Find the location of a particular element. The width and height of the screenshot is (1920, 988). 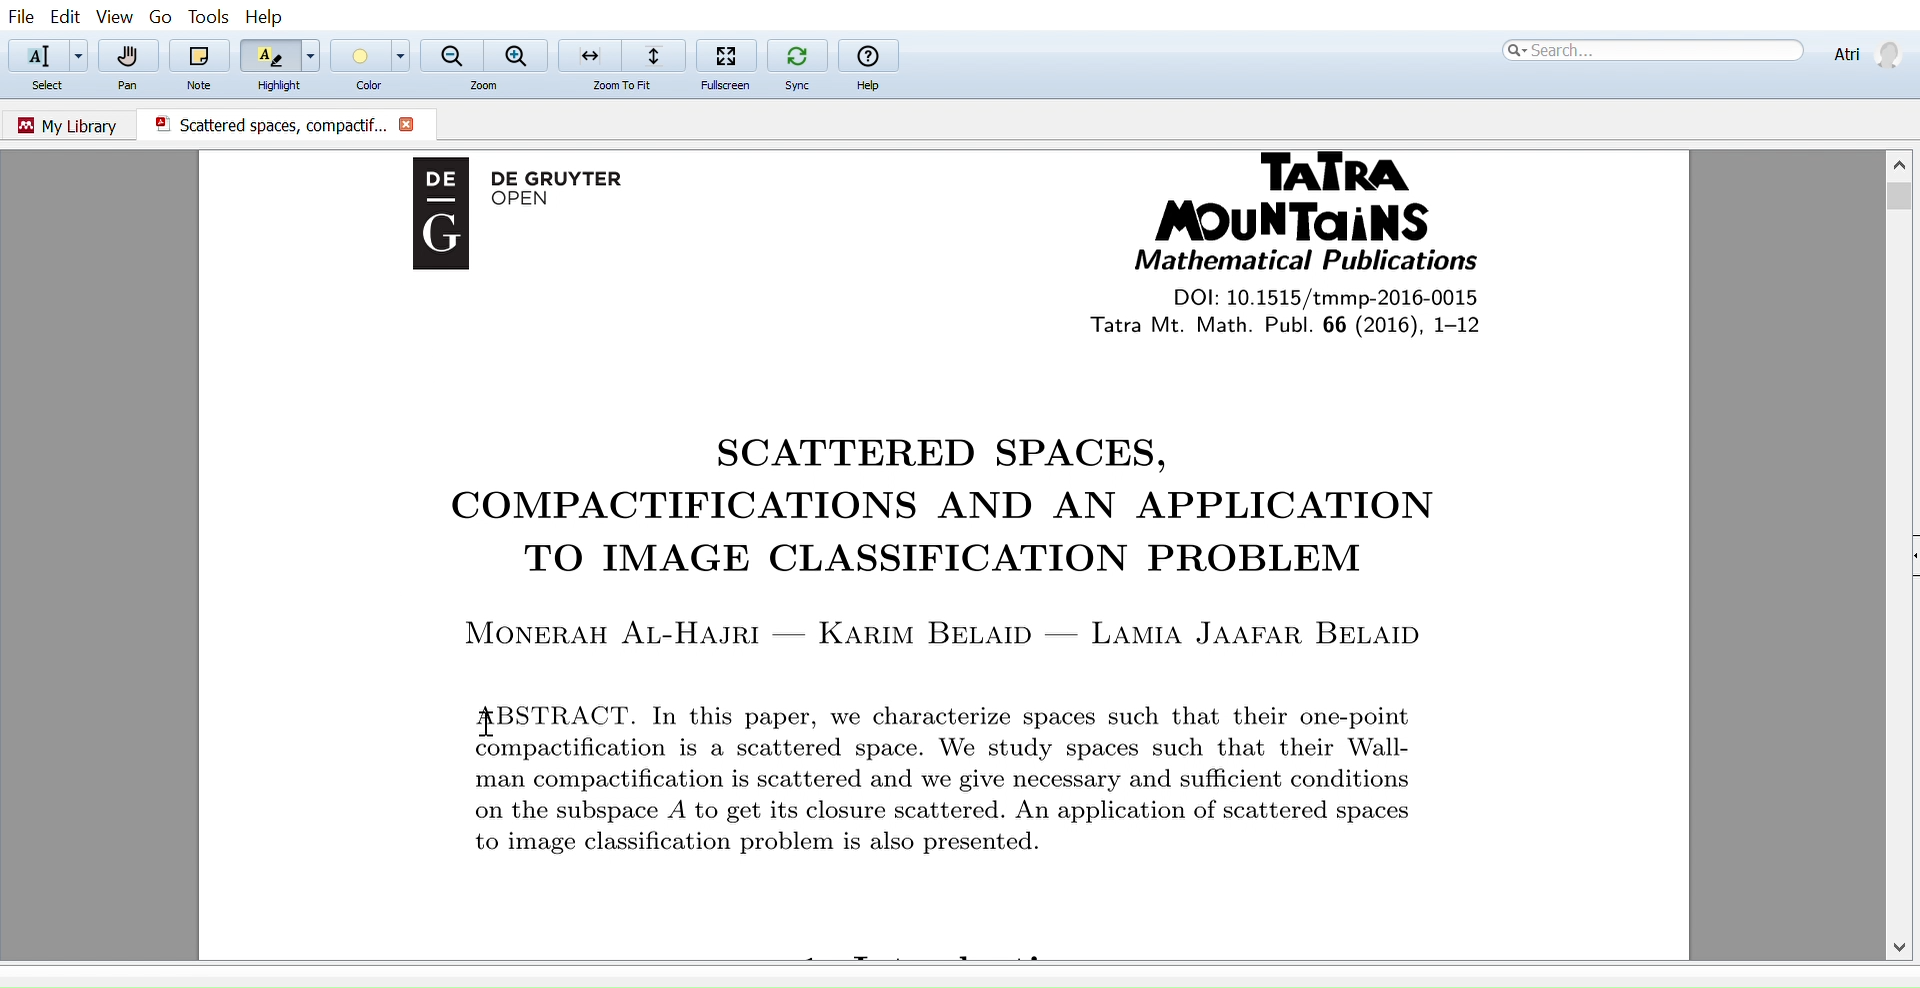

Pan is located at coordinates (130, 87).